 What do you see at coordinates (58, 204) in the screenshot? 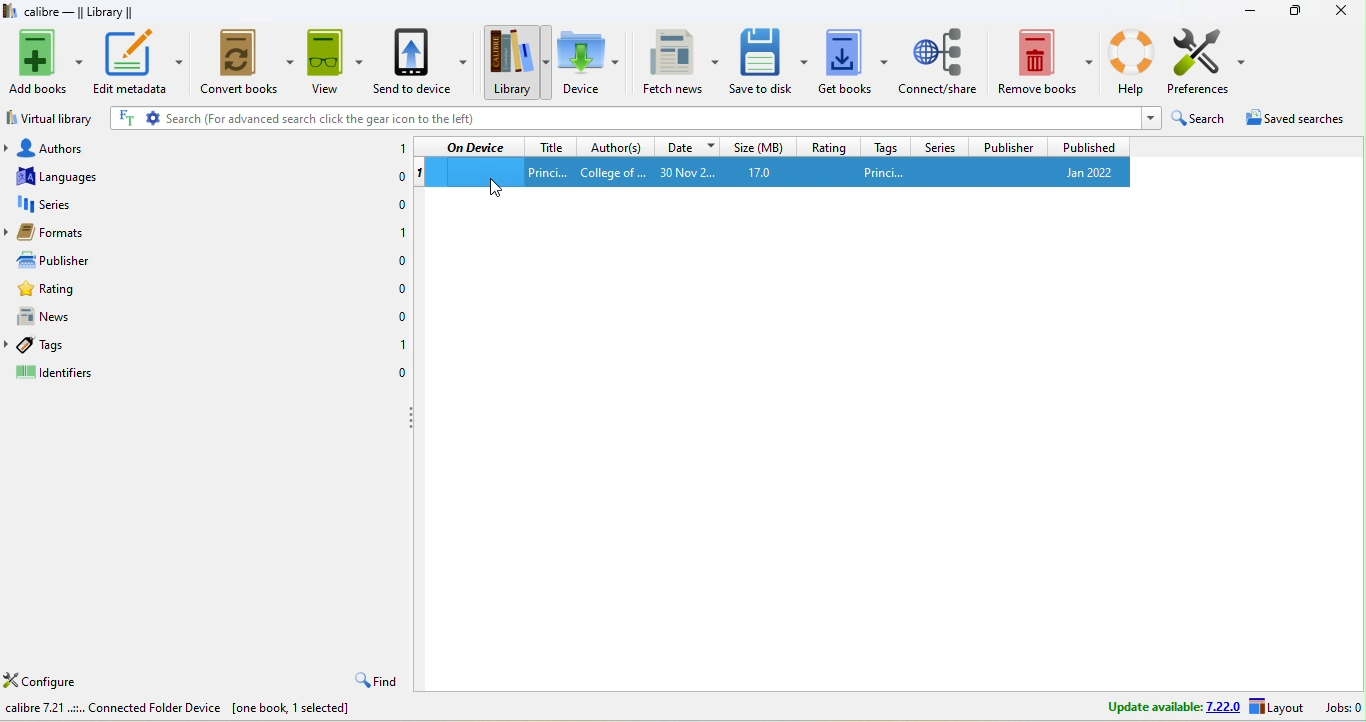
I see `series` at bounding box center [58, 204].